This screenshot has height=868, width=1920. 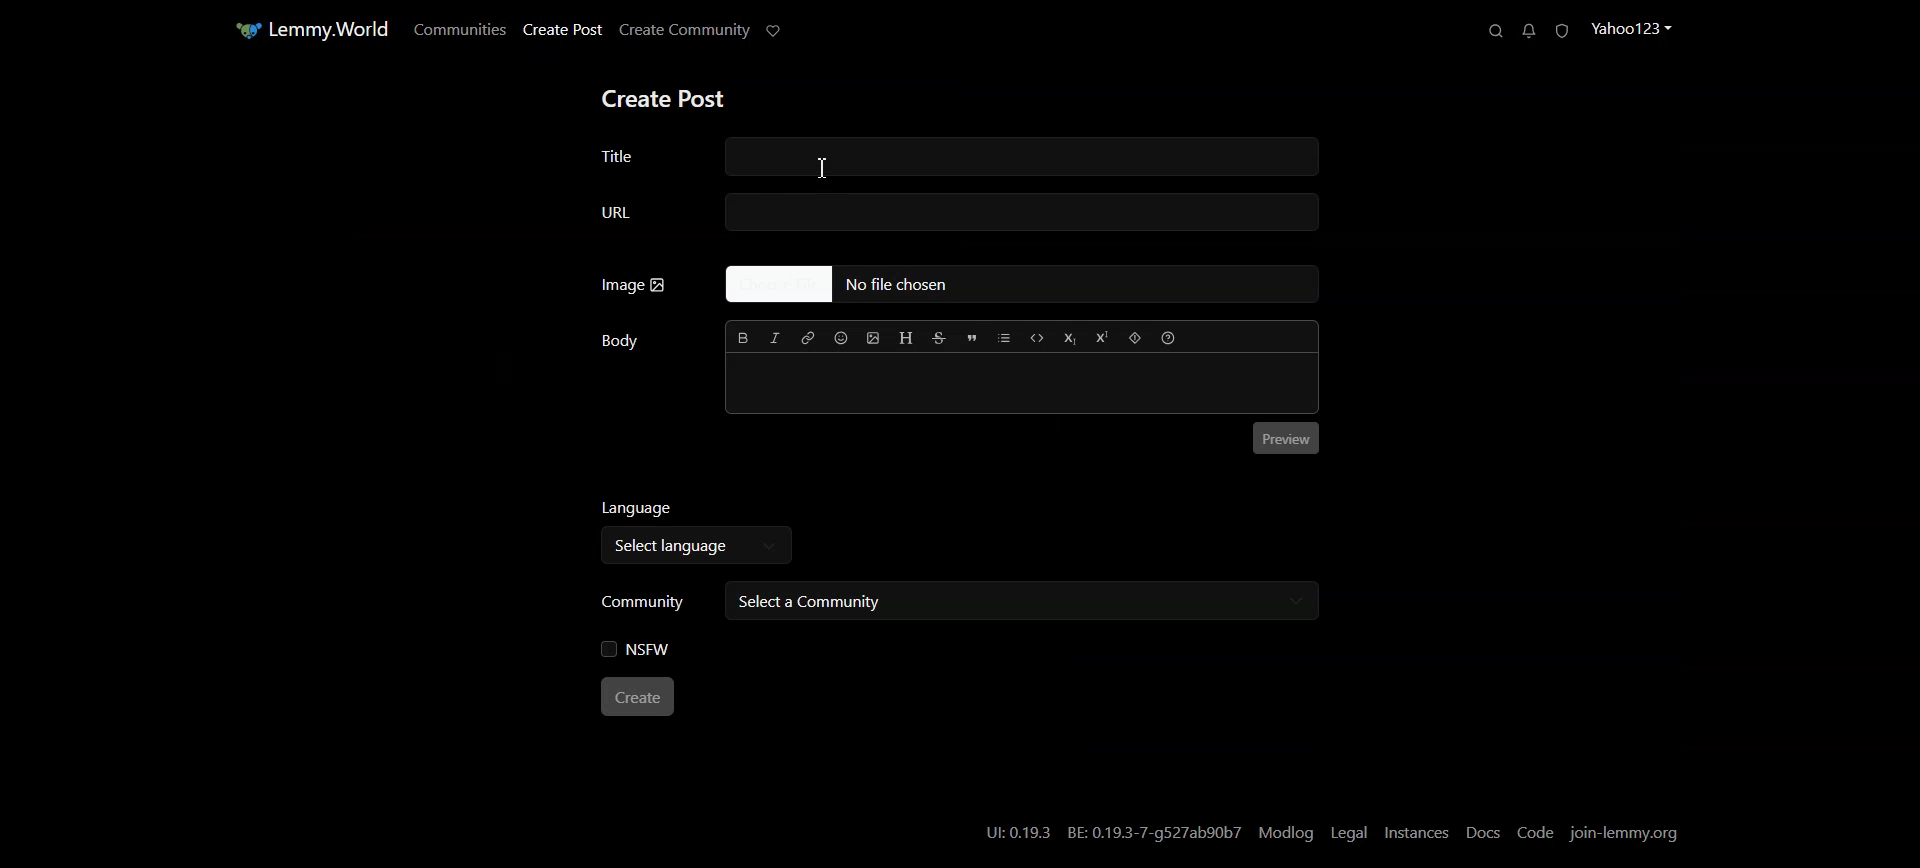 I want to click on Quote, so click(x=972, y=339).